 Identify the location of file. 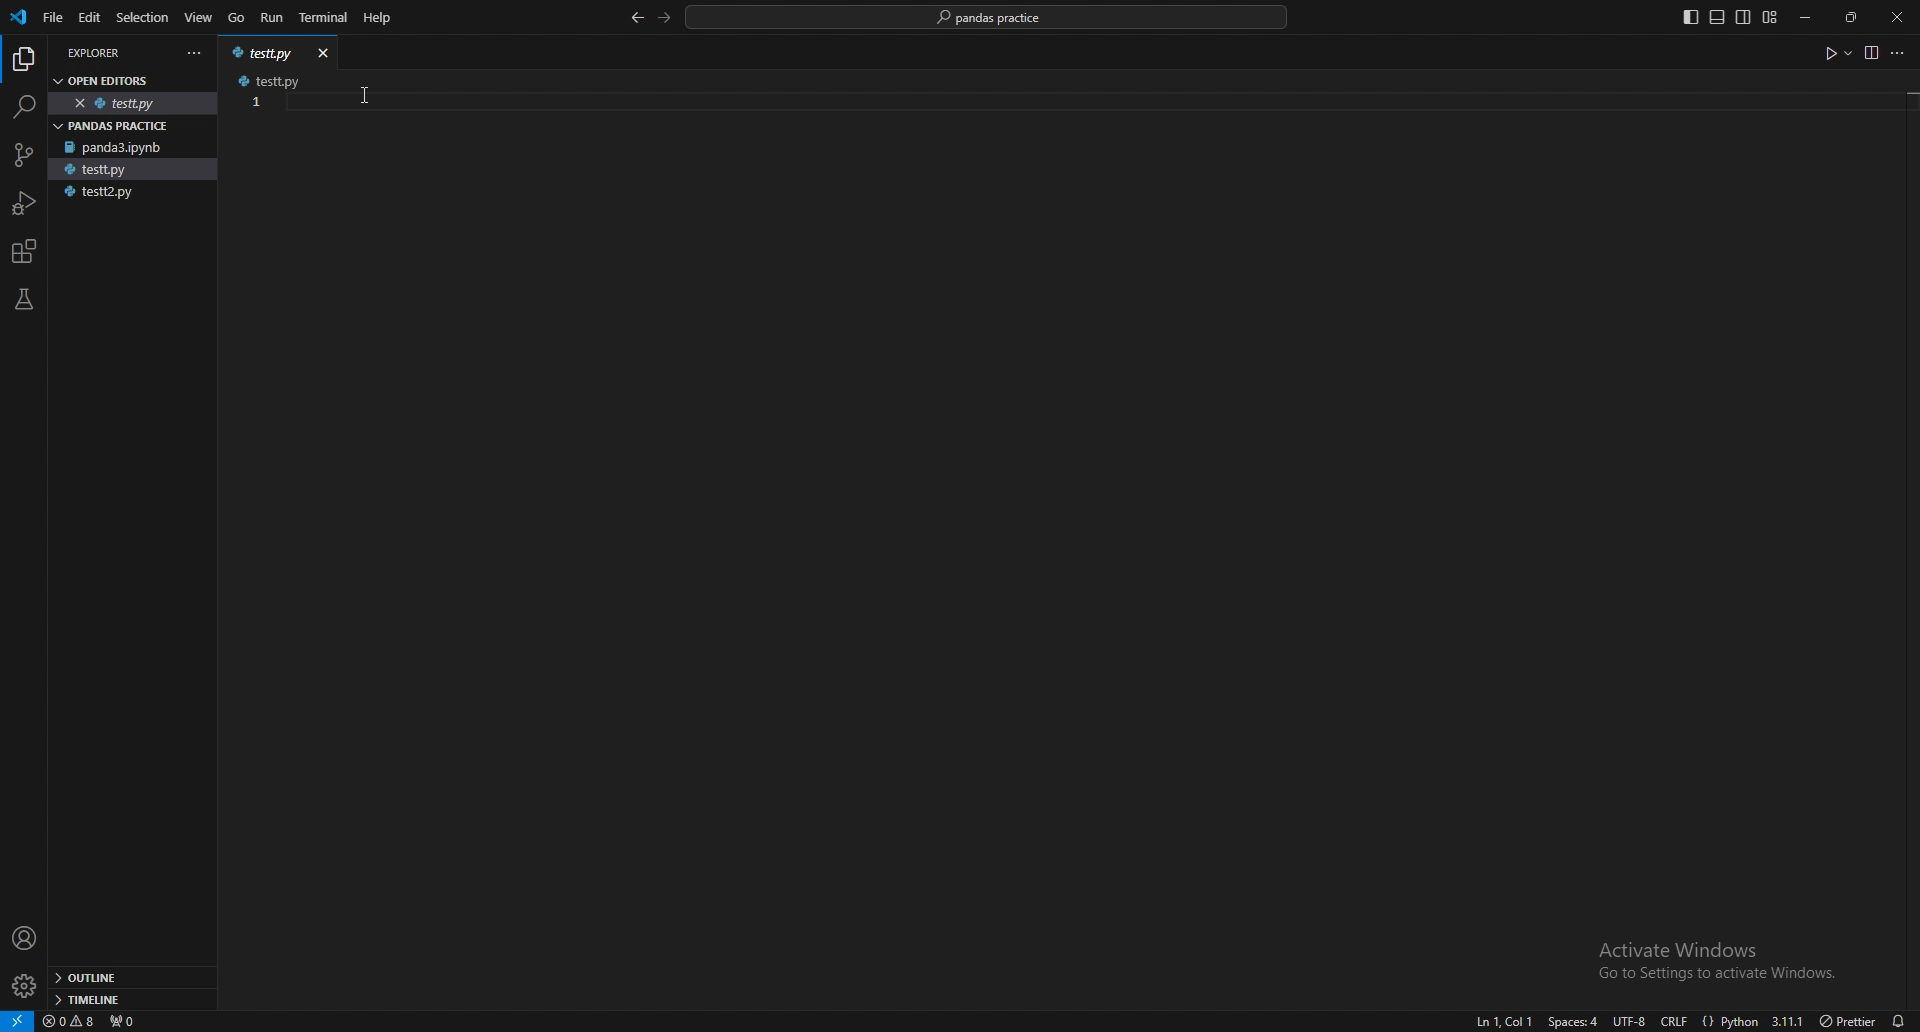
(54, 17).